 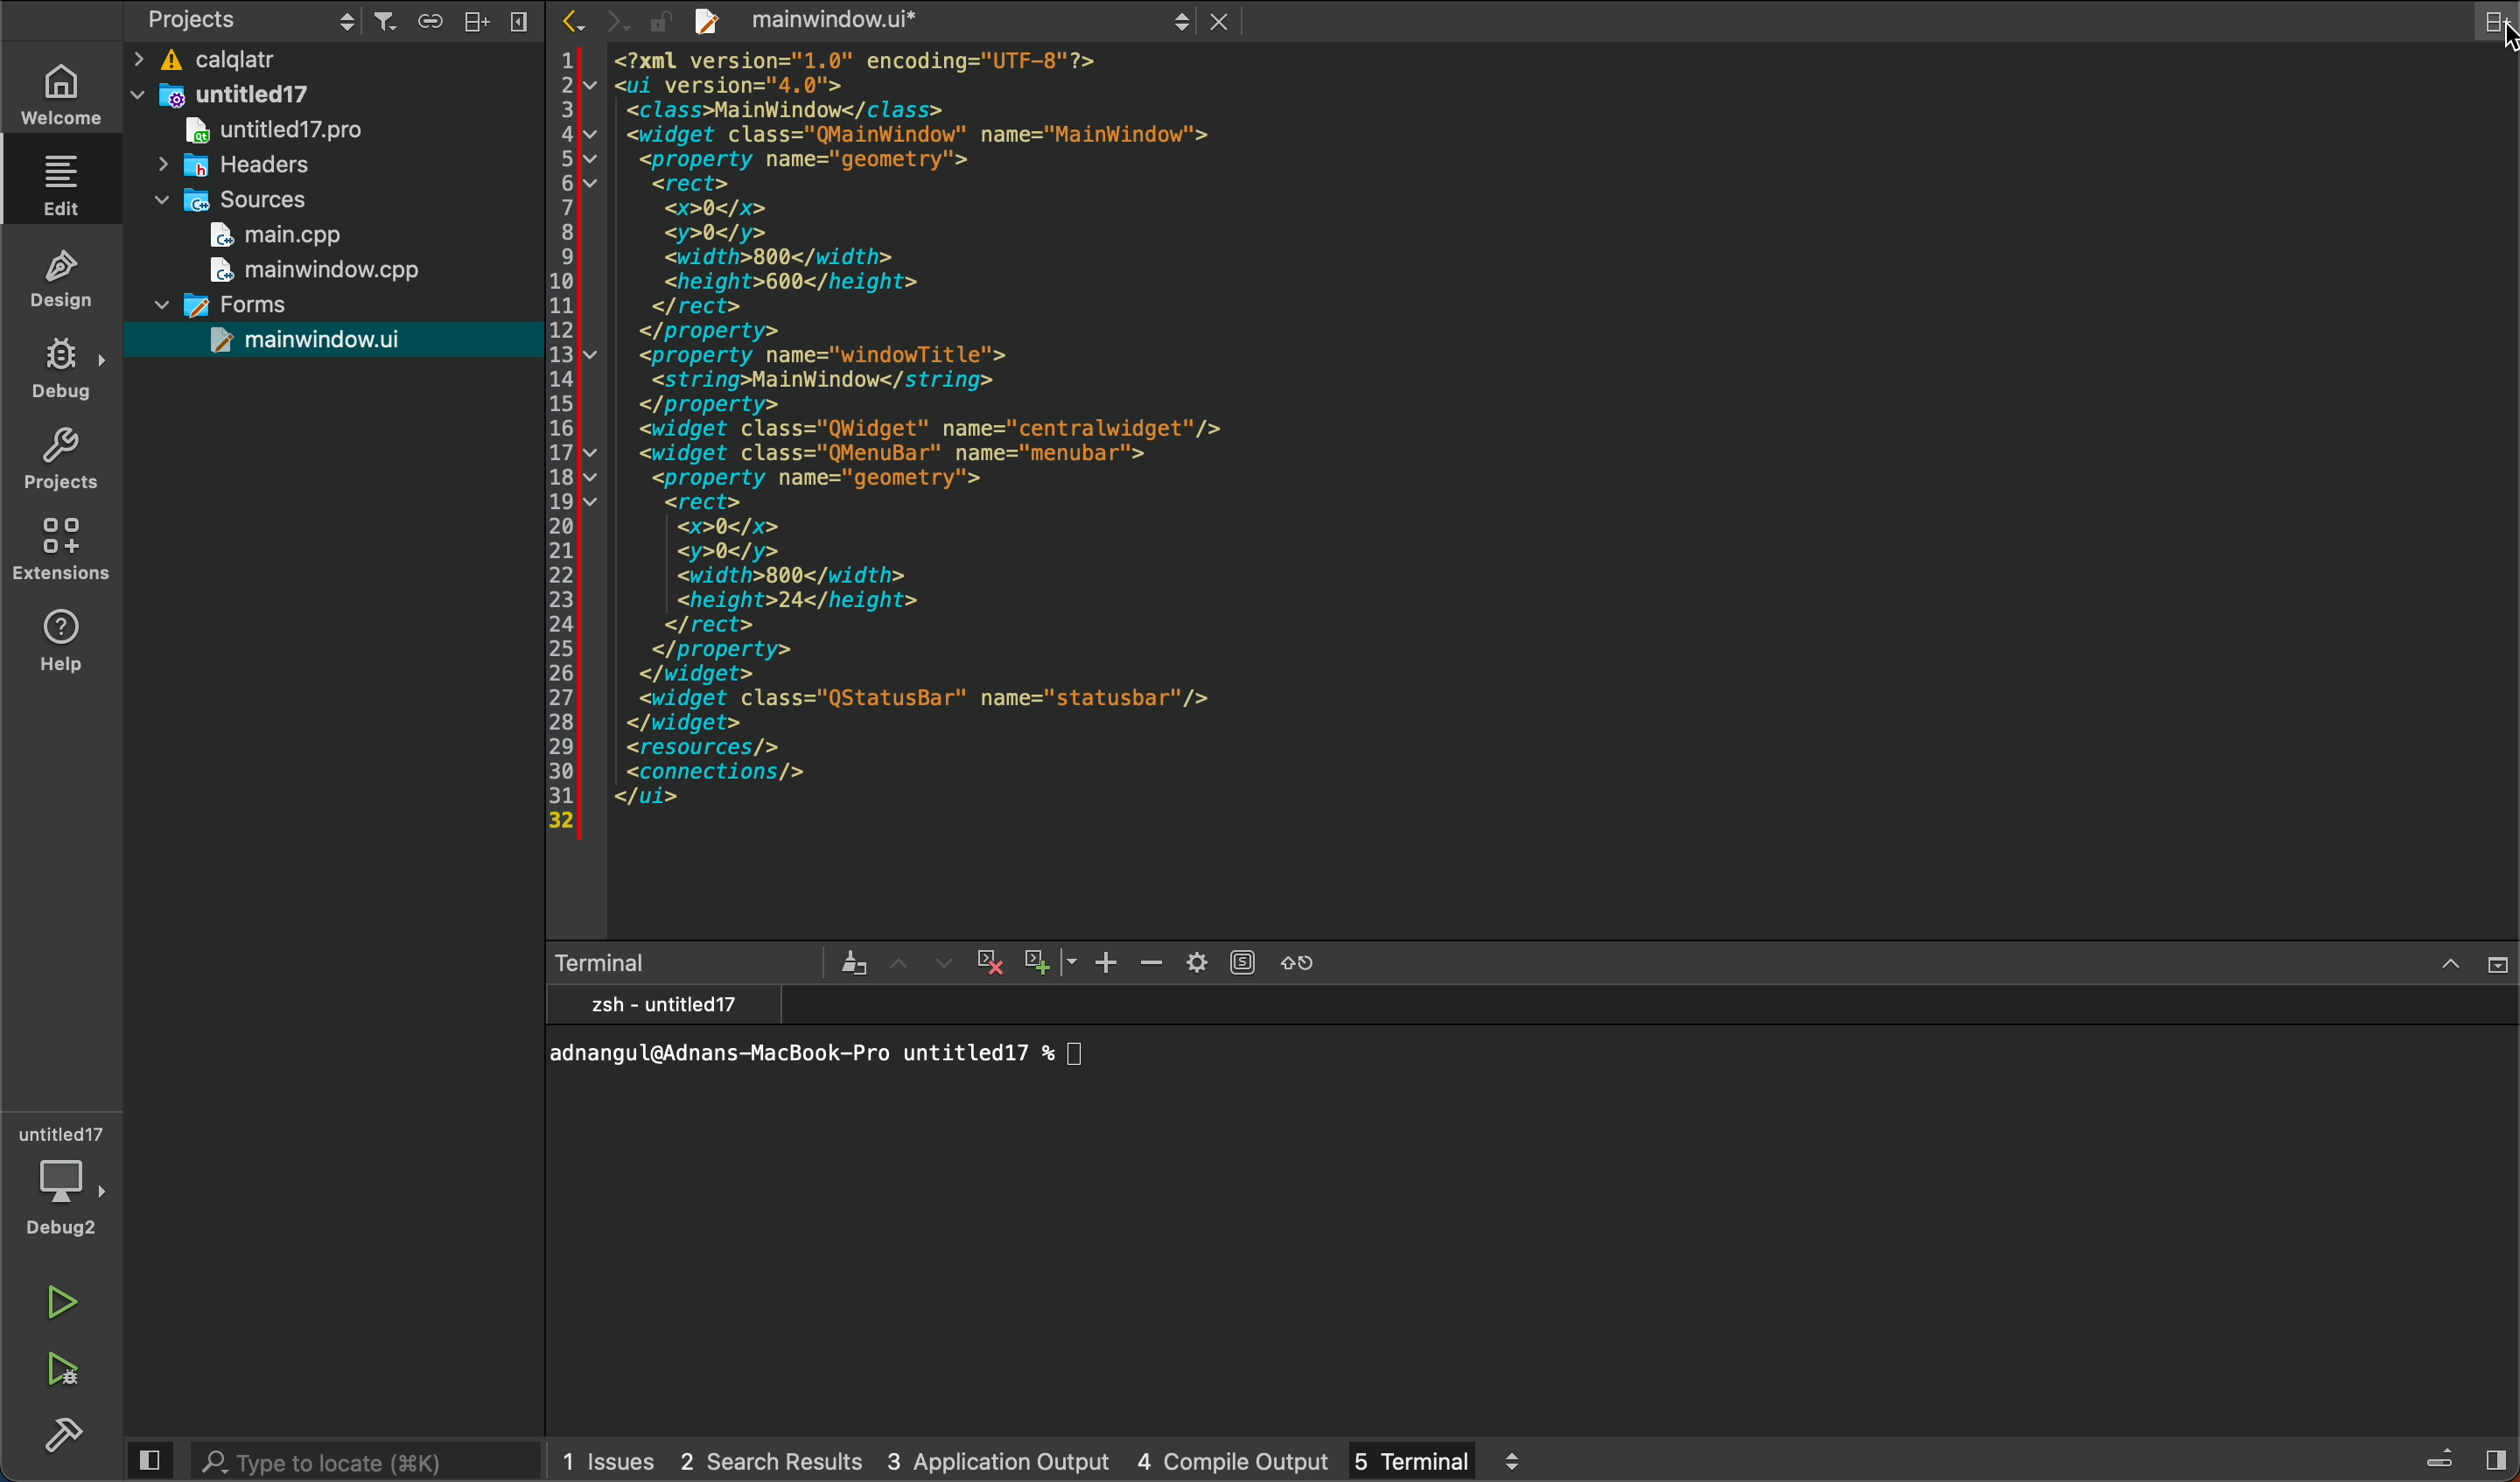 What do you see at coordinates (64, 276) in the screenshot?
I see `design` at bounding box center [64, 276].